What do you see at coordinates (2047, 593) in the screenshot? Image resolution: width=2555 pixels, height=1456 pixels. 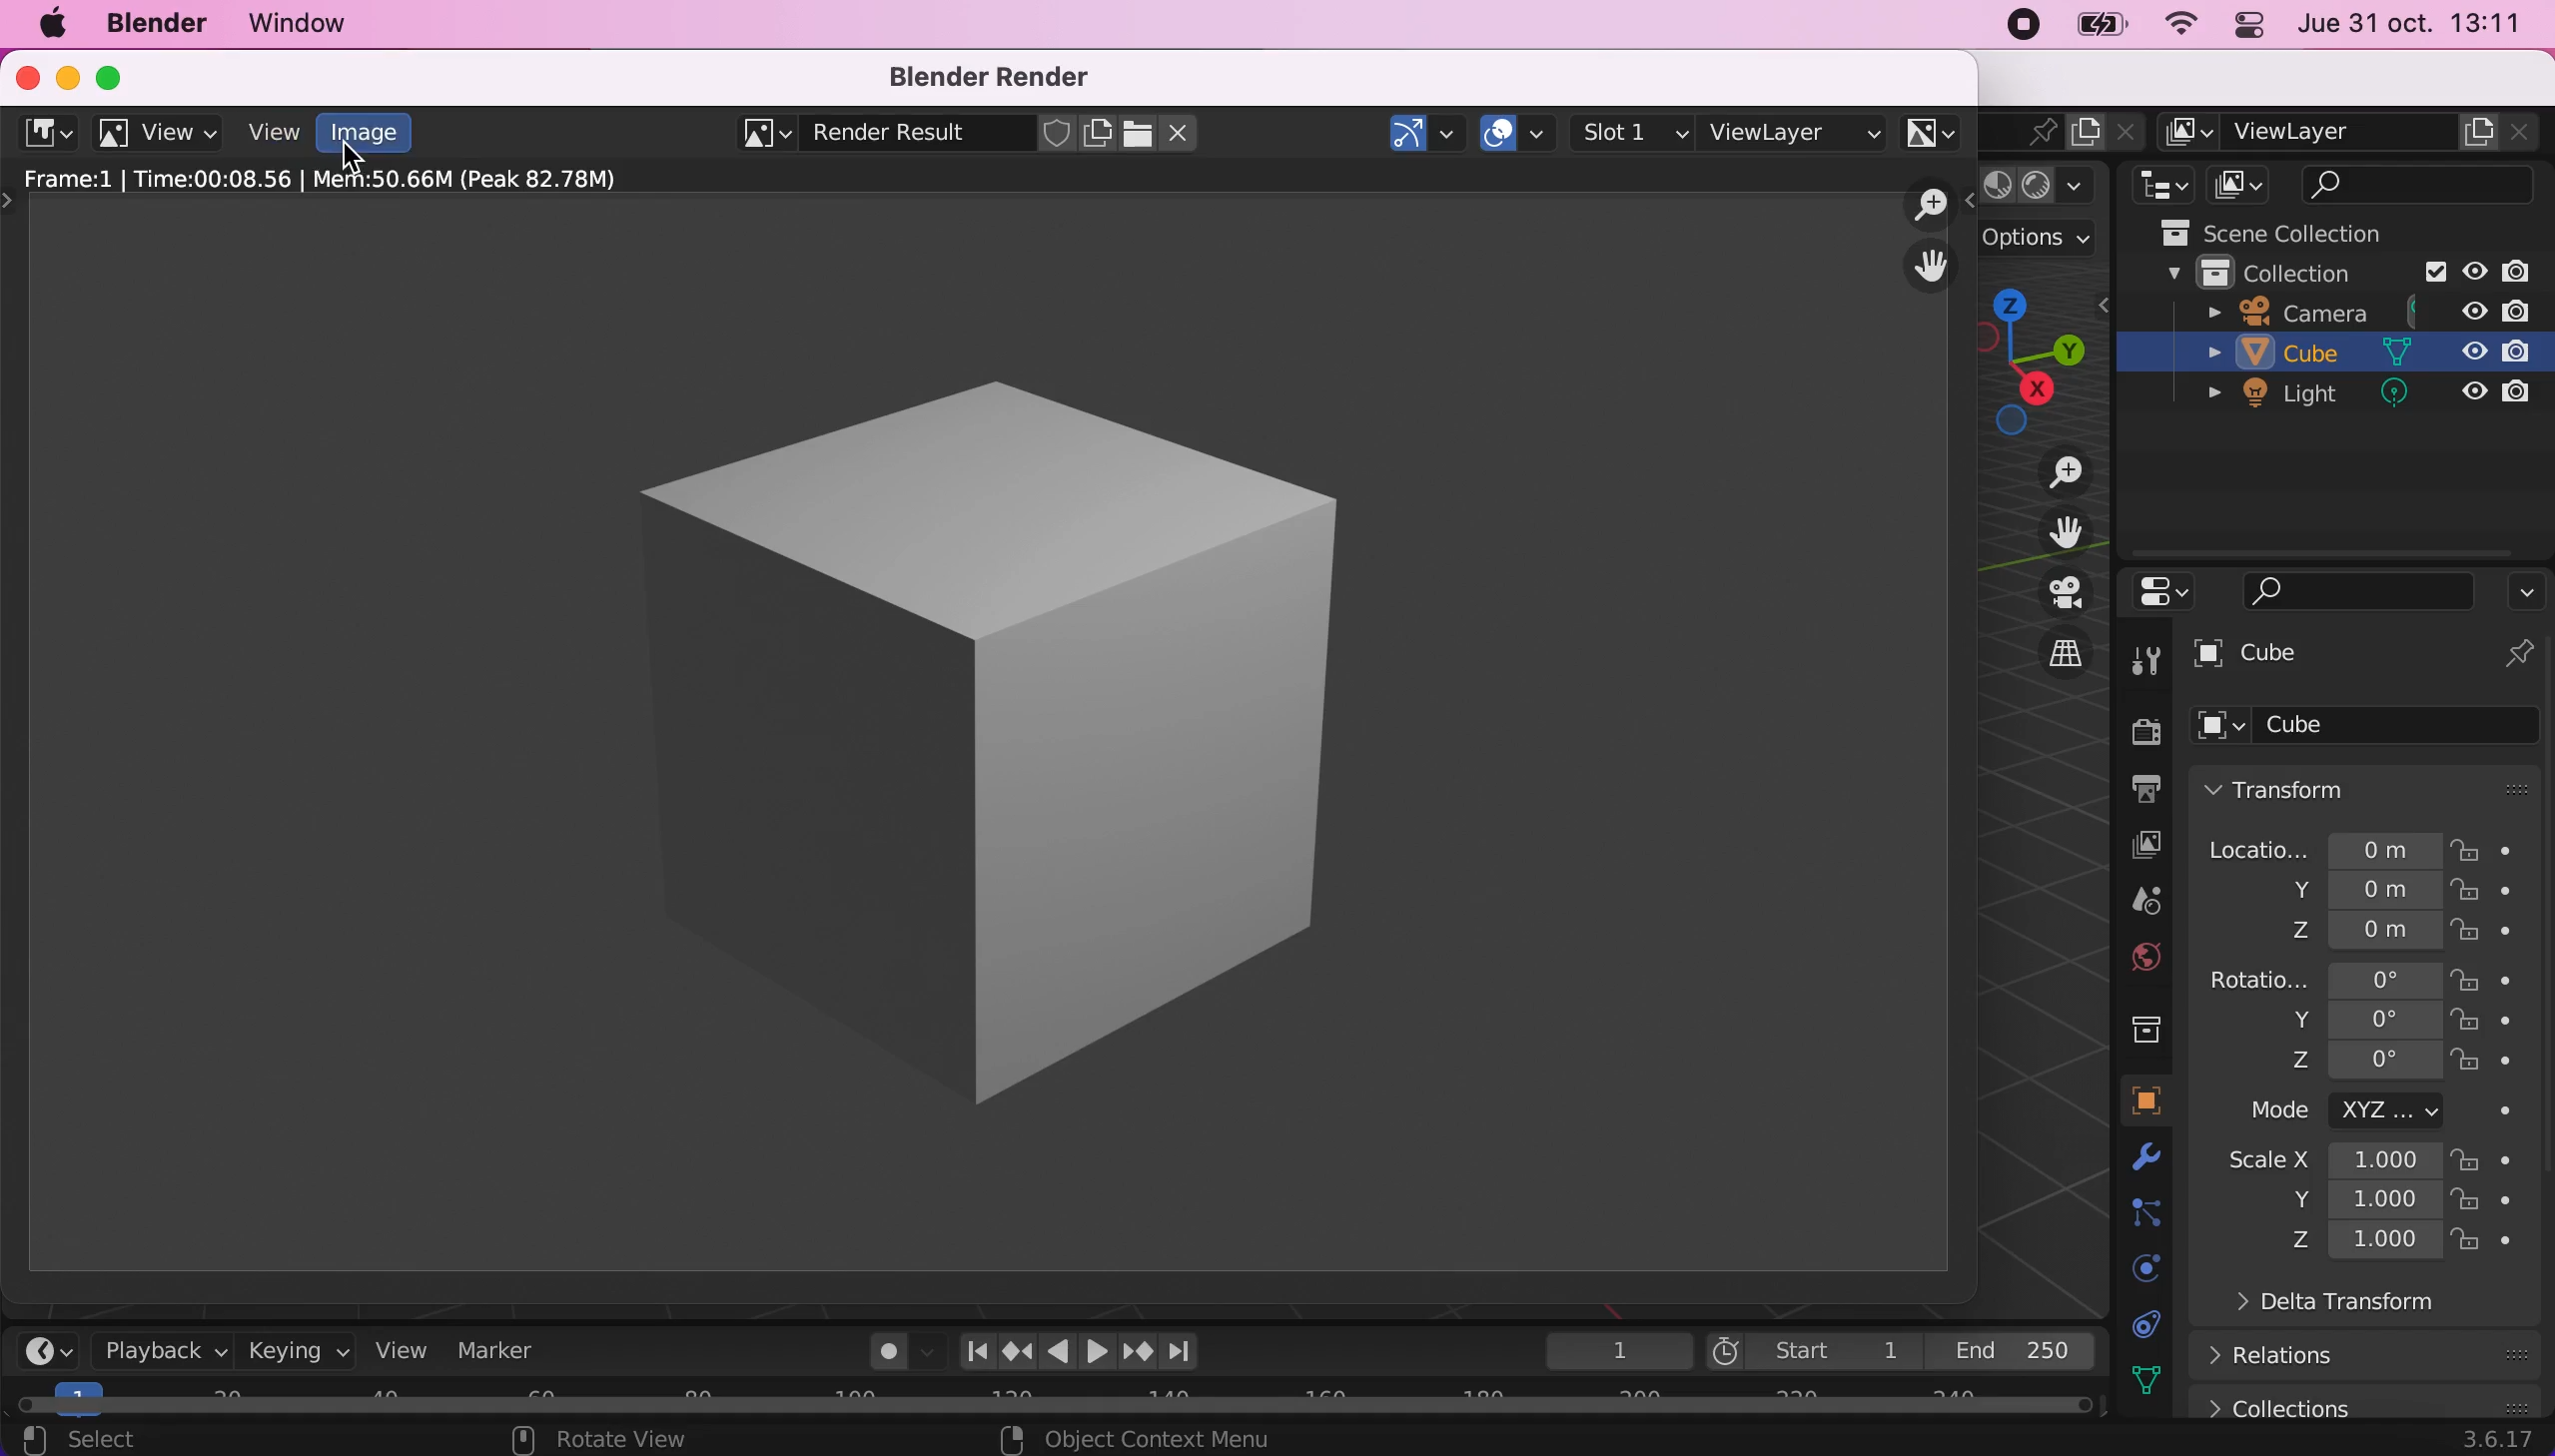 I see `toggle the camera view` at bounding box center [2047, 593].